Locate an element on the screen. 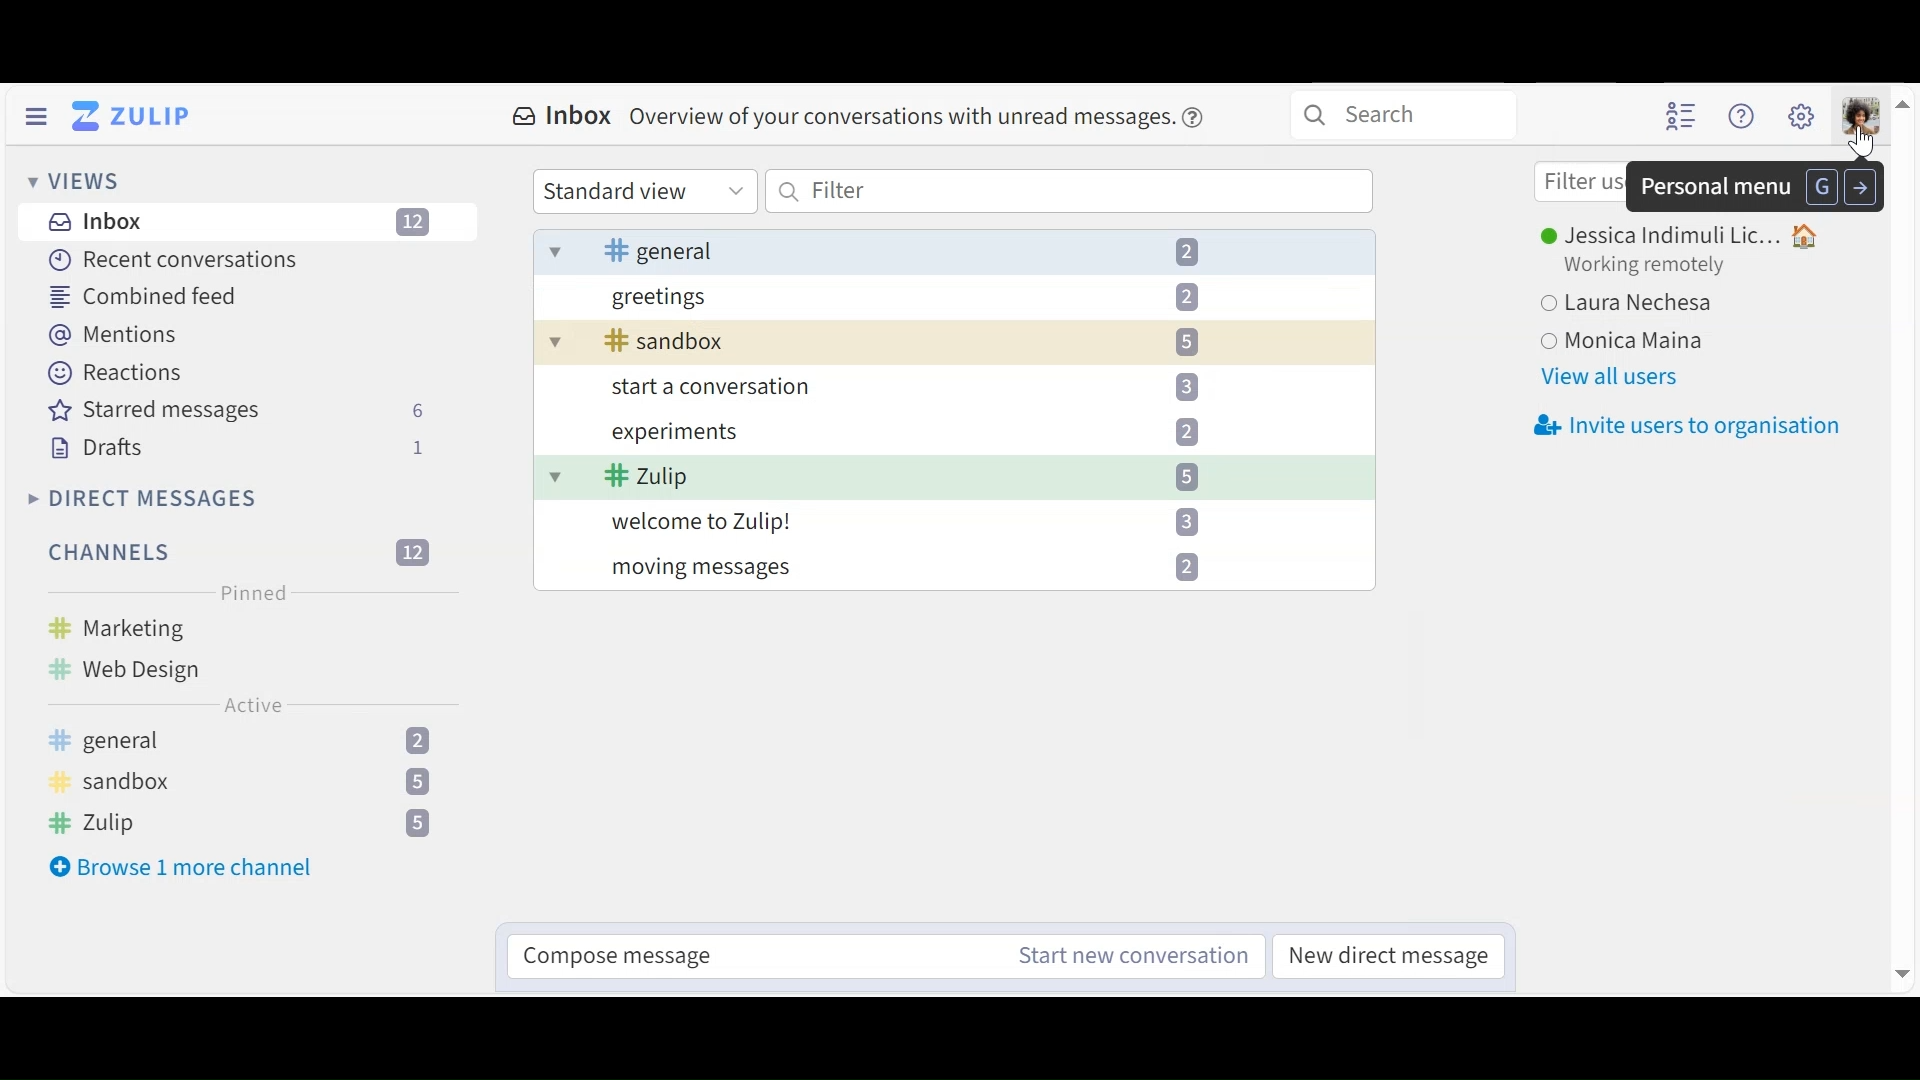 Image resolution: width=1920 pixels, height=1080 pixels. Users is located at coordinates (1641, 306).